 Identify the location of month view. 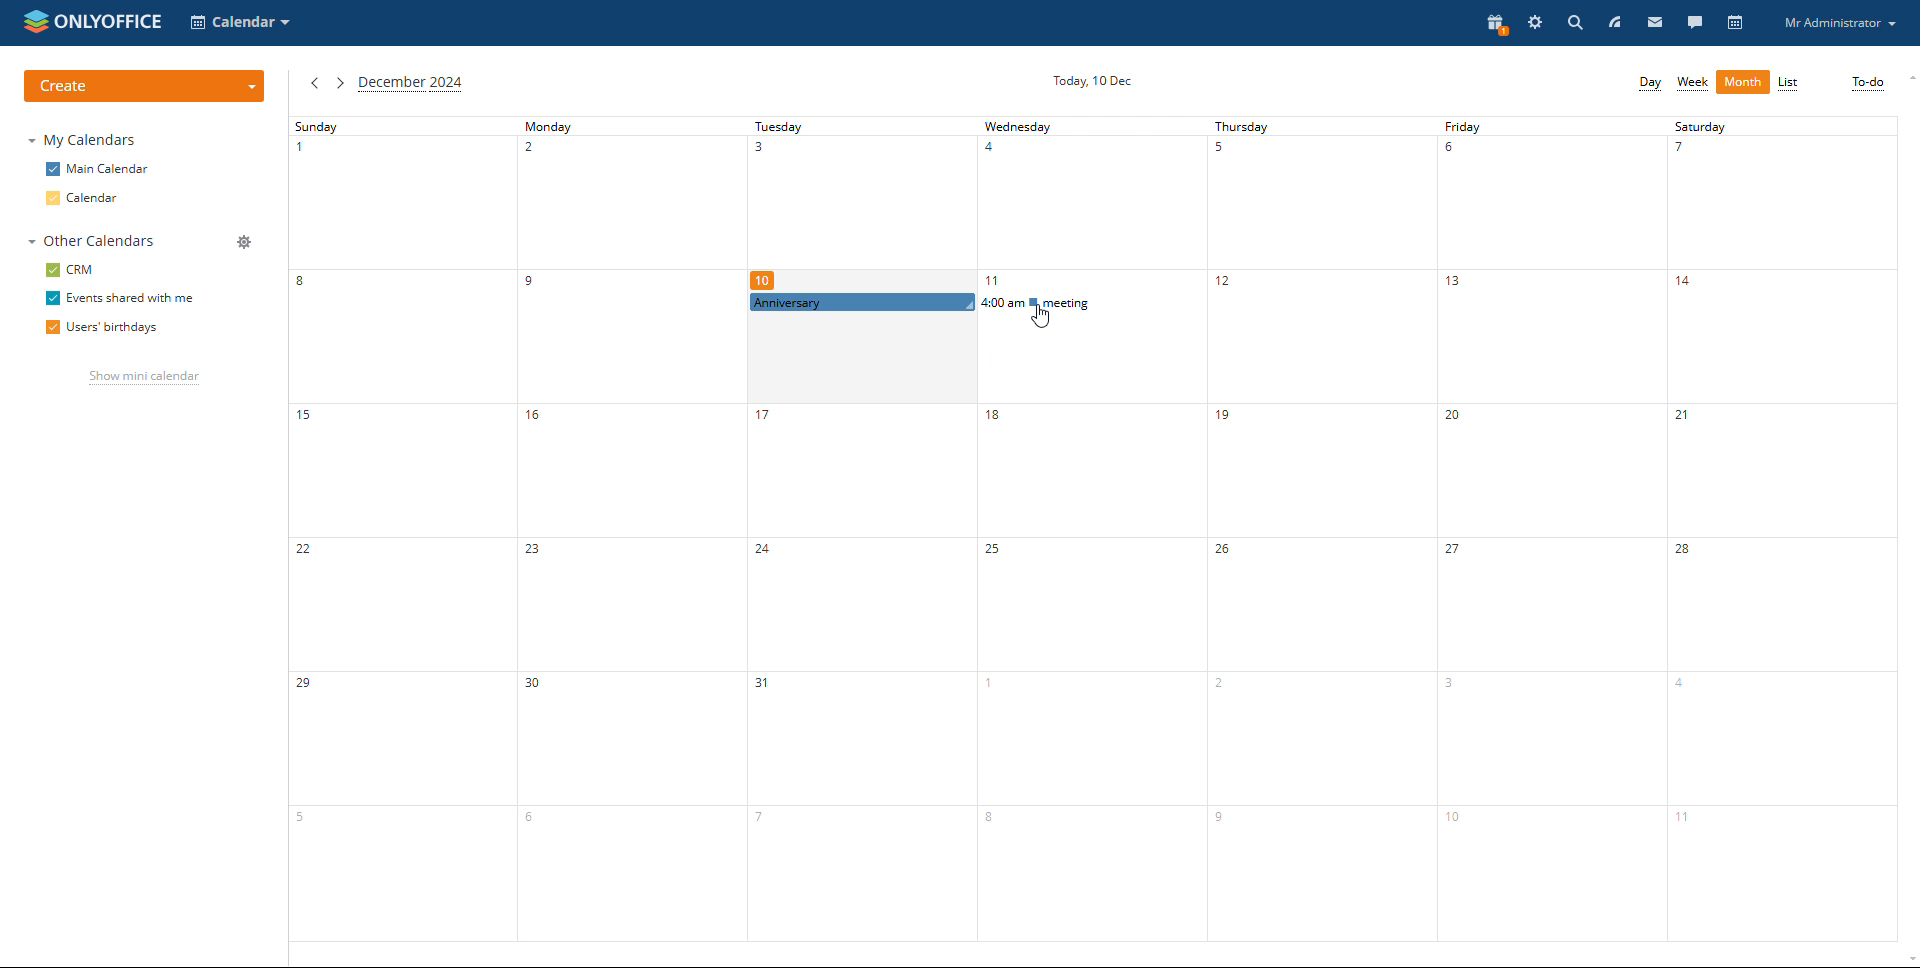
(1743, 82).